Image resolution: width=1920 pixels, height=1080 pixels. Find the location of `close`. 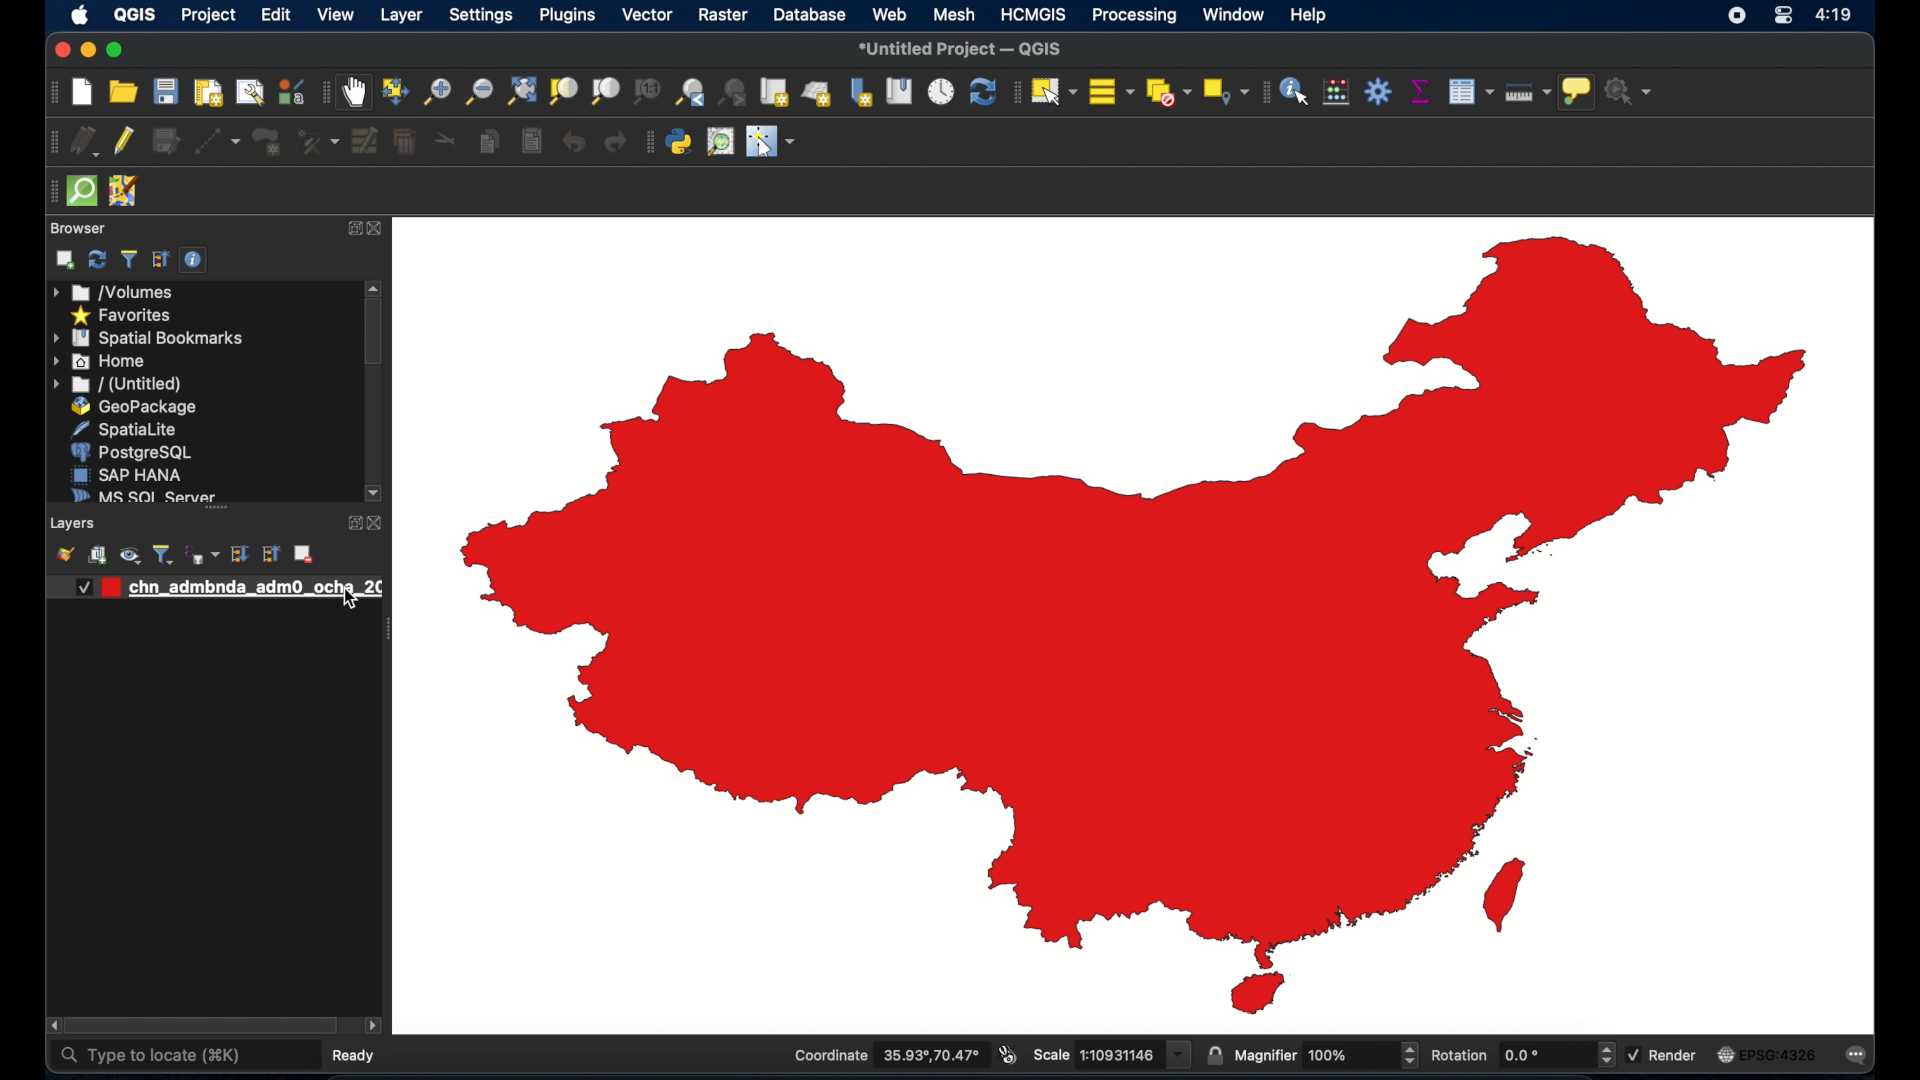

close is located at coordinates (60, 53).